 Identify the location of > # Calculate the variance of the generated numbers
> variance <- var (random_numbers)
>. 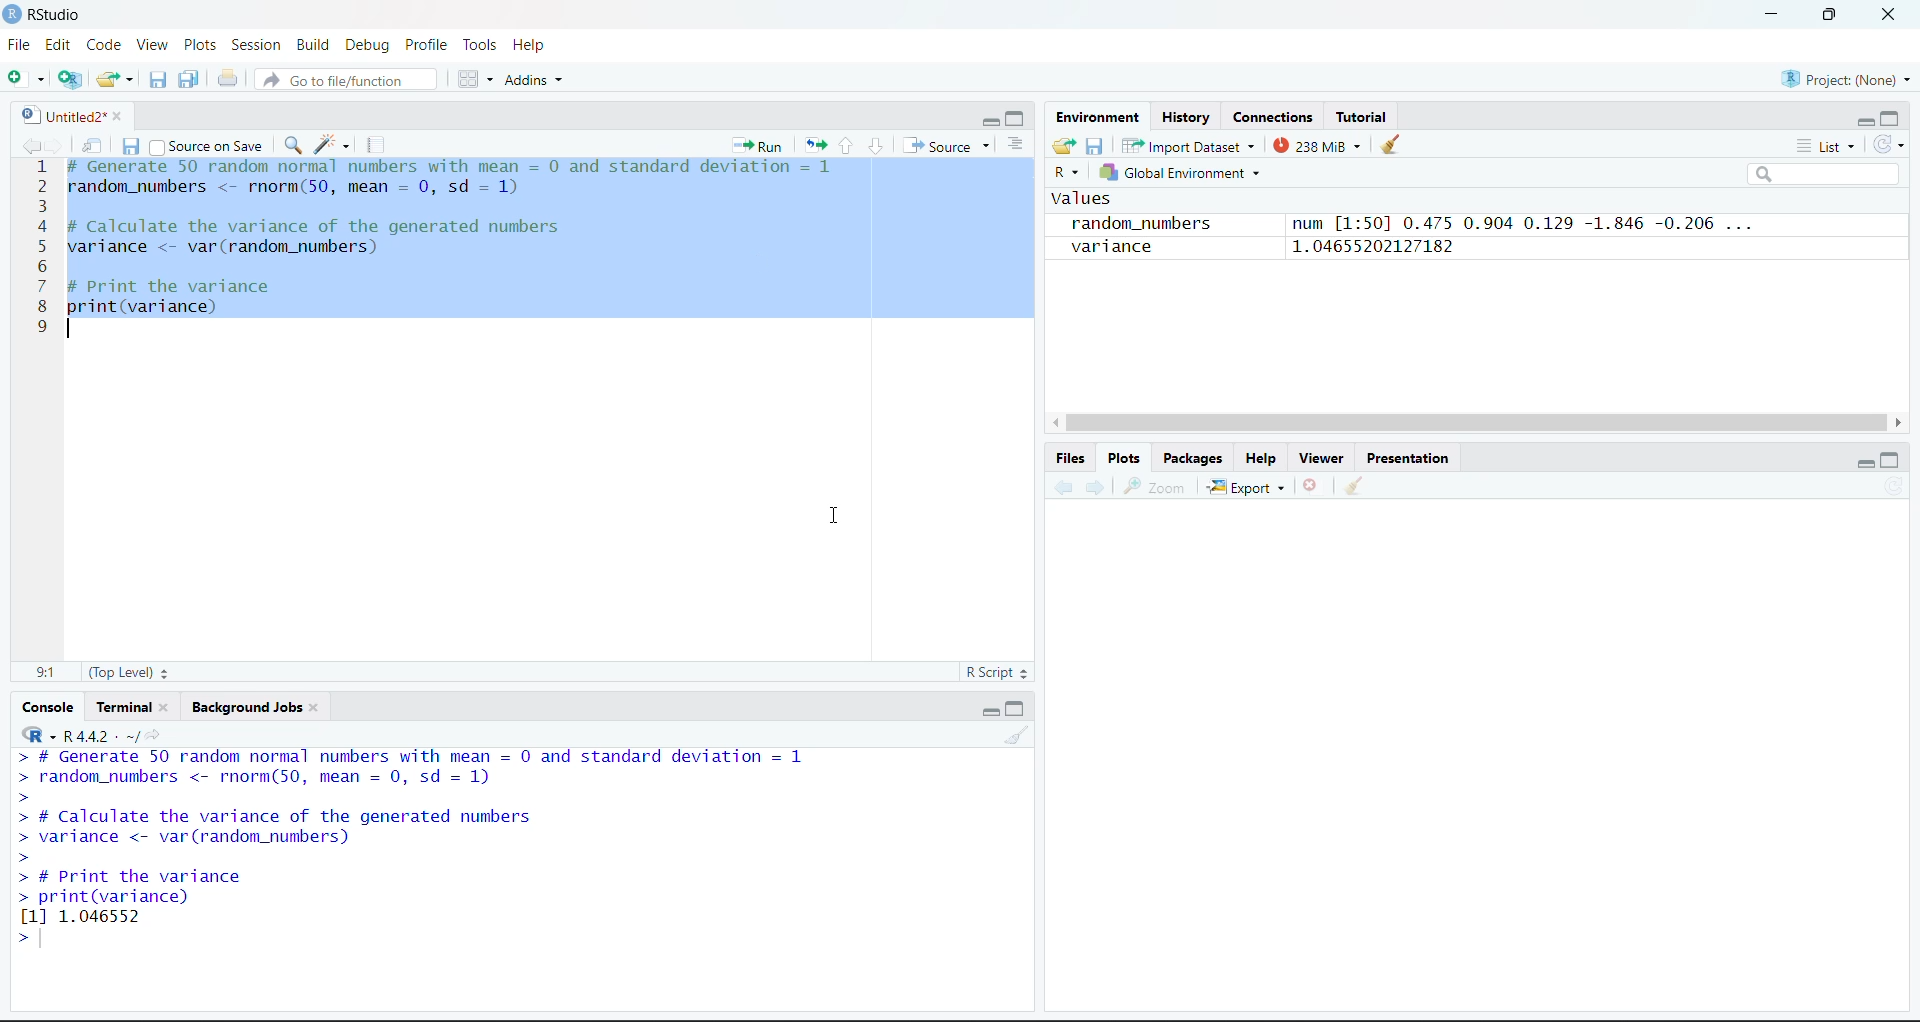
(280, 837).